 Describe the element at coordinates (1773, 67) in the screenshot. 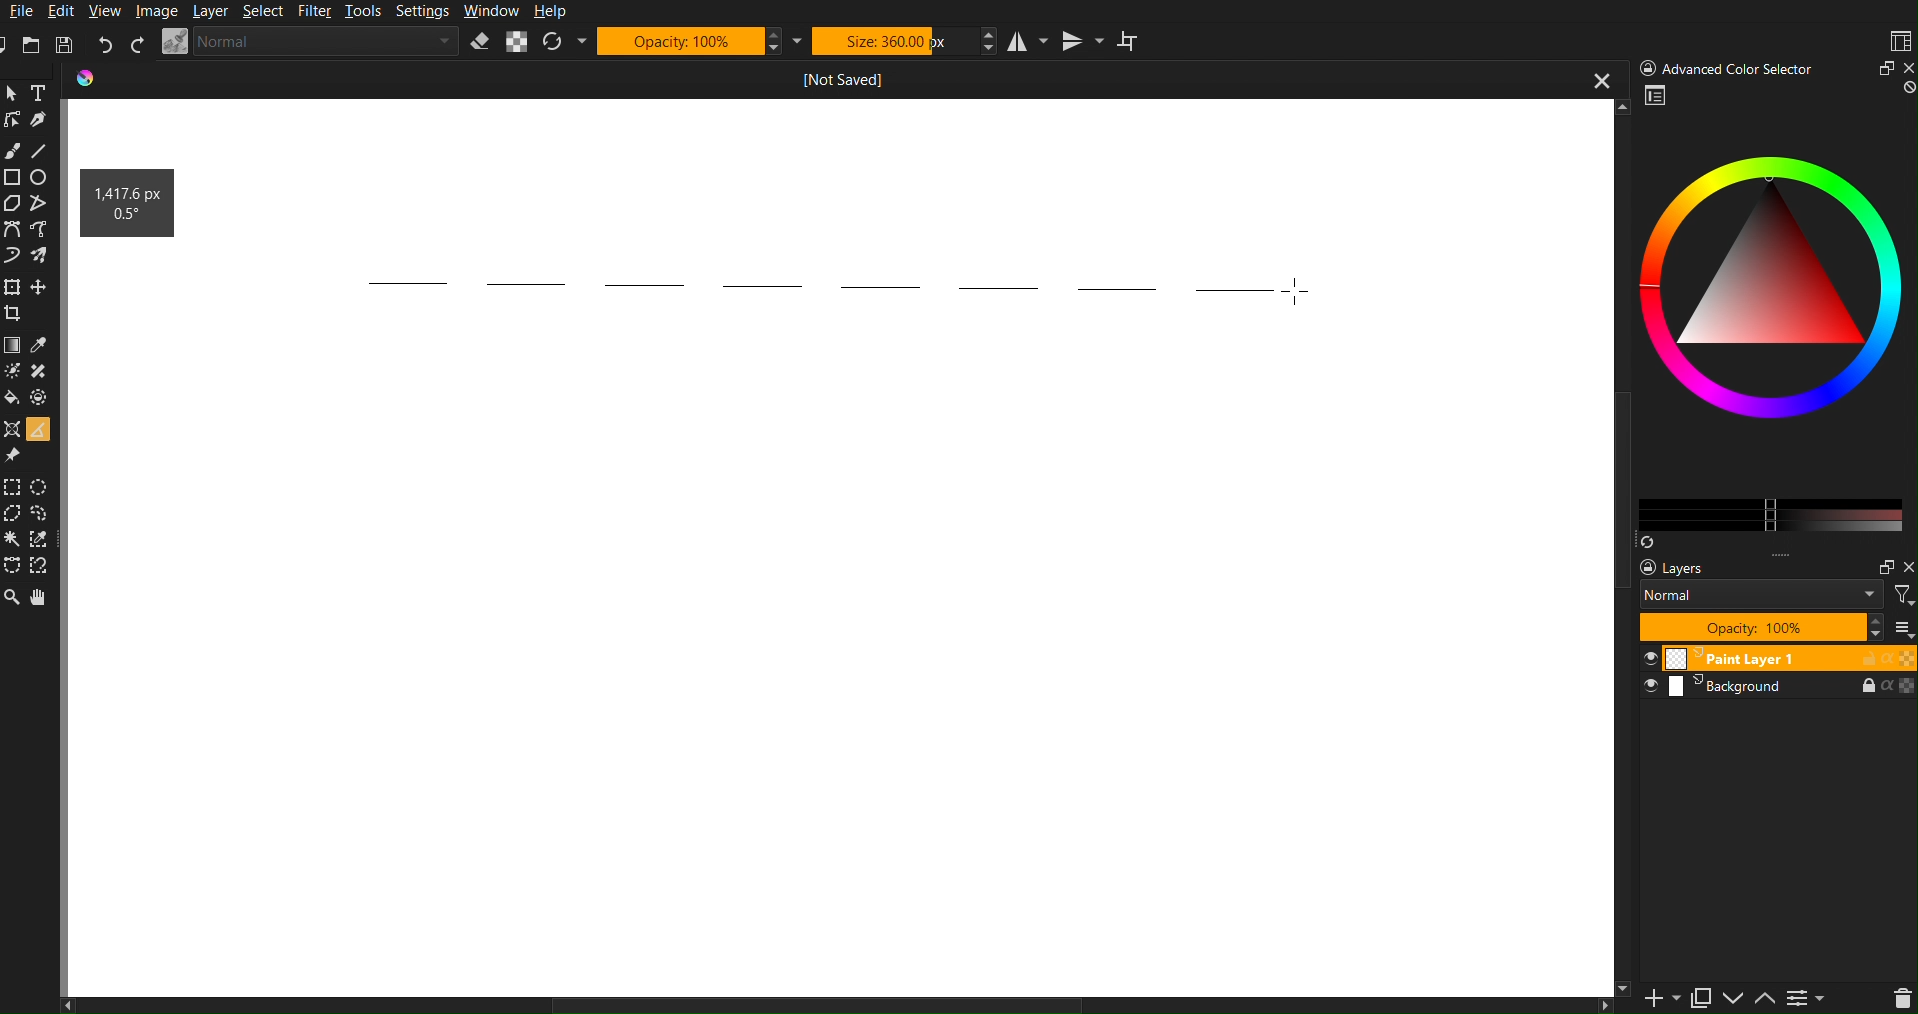

I see `Advanced Color Selector` at that location.